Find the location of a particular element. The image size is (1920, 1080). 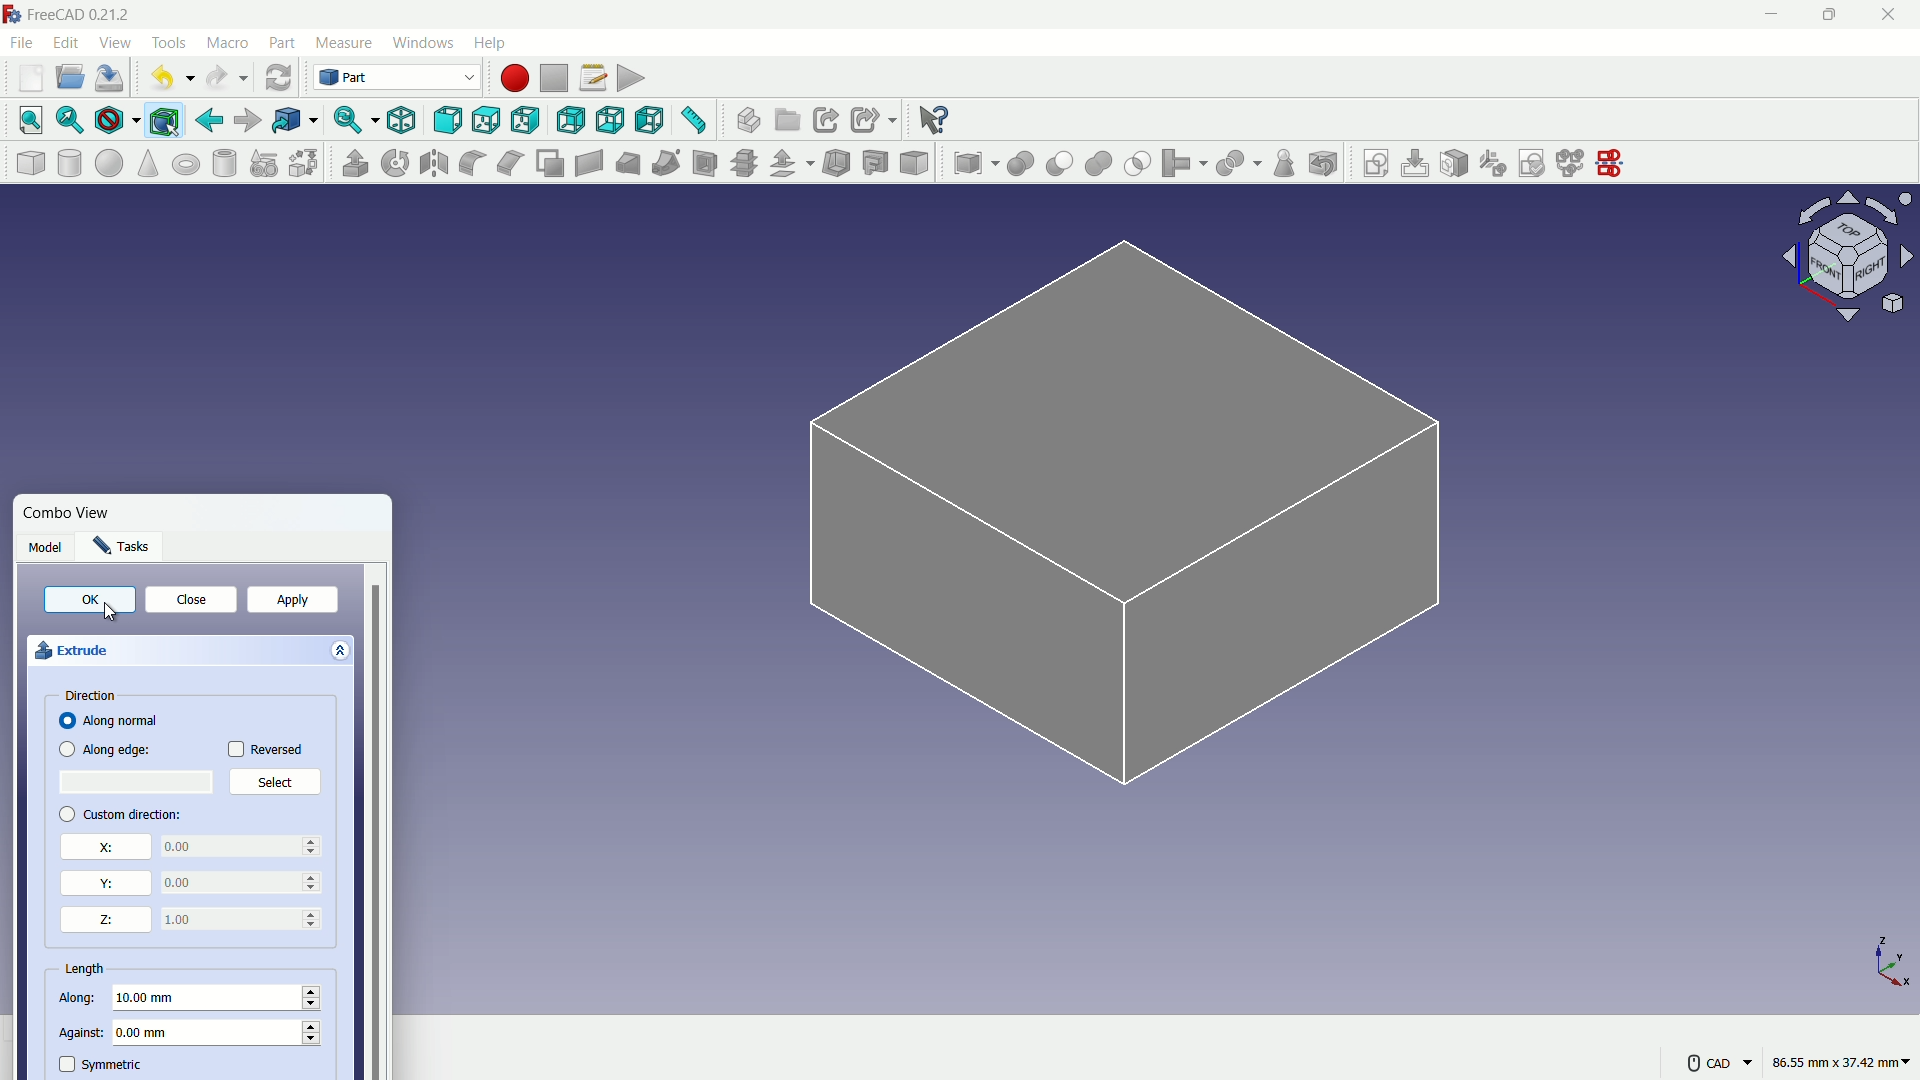

cylinder is located at coordinates (70, 163).